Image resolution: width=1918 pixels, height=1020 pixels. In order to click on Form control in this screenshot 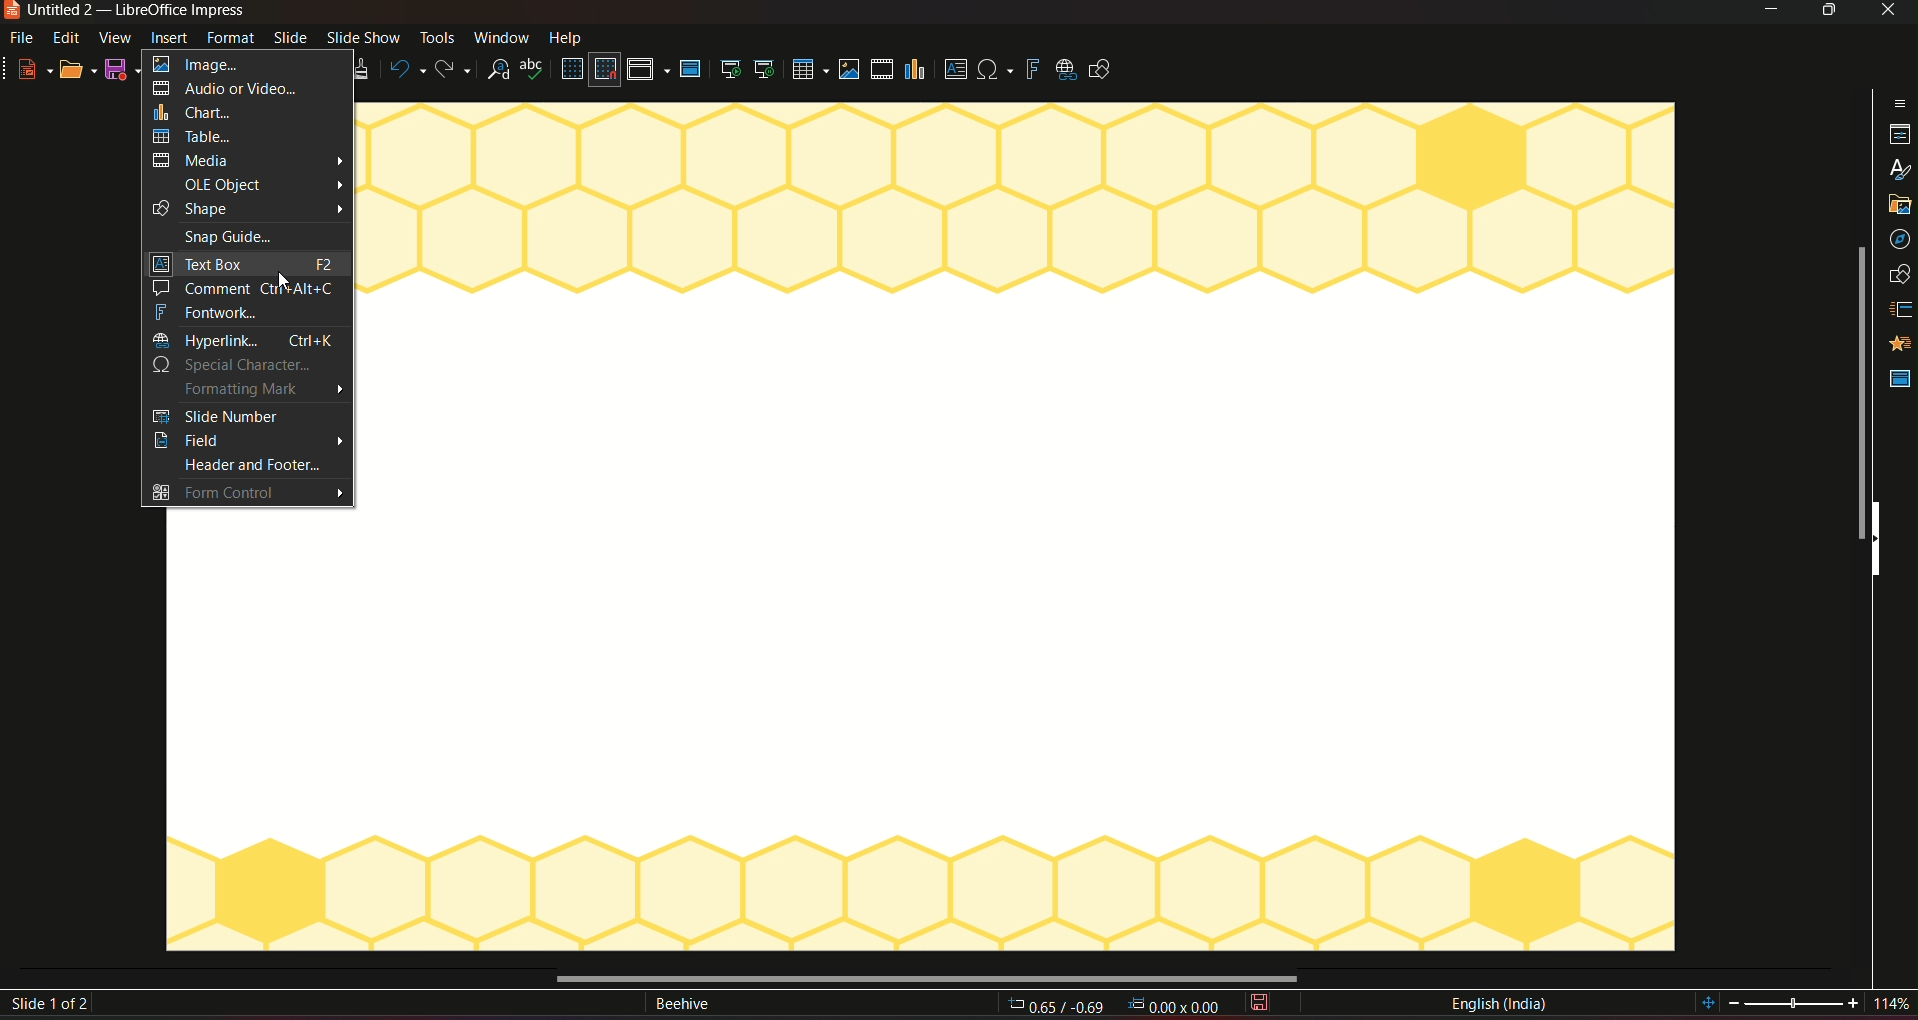, I will do `click(248, 493)`.